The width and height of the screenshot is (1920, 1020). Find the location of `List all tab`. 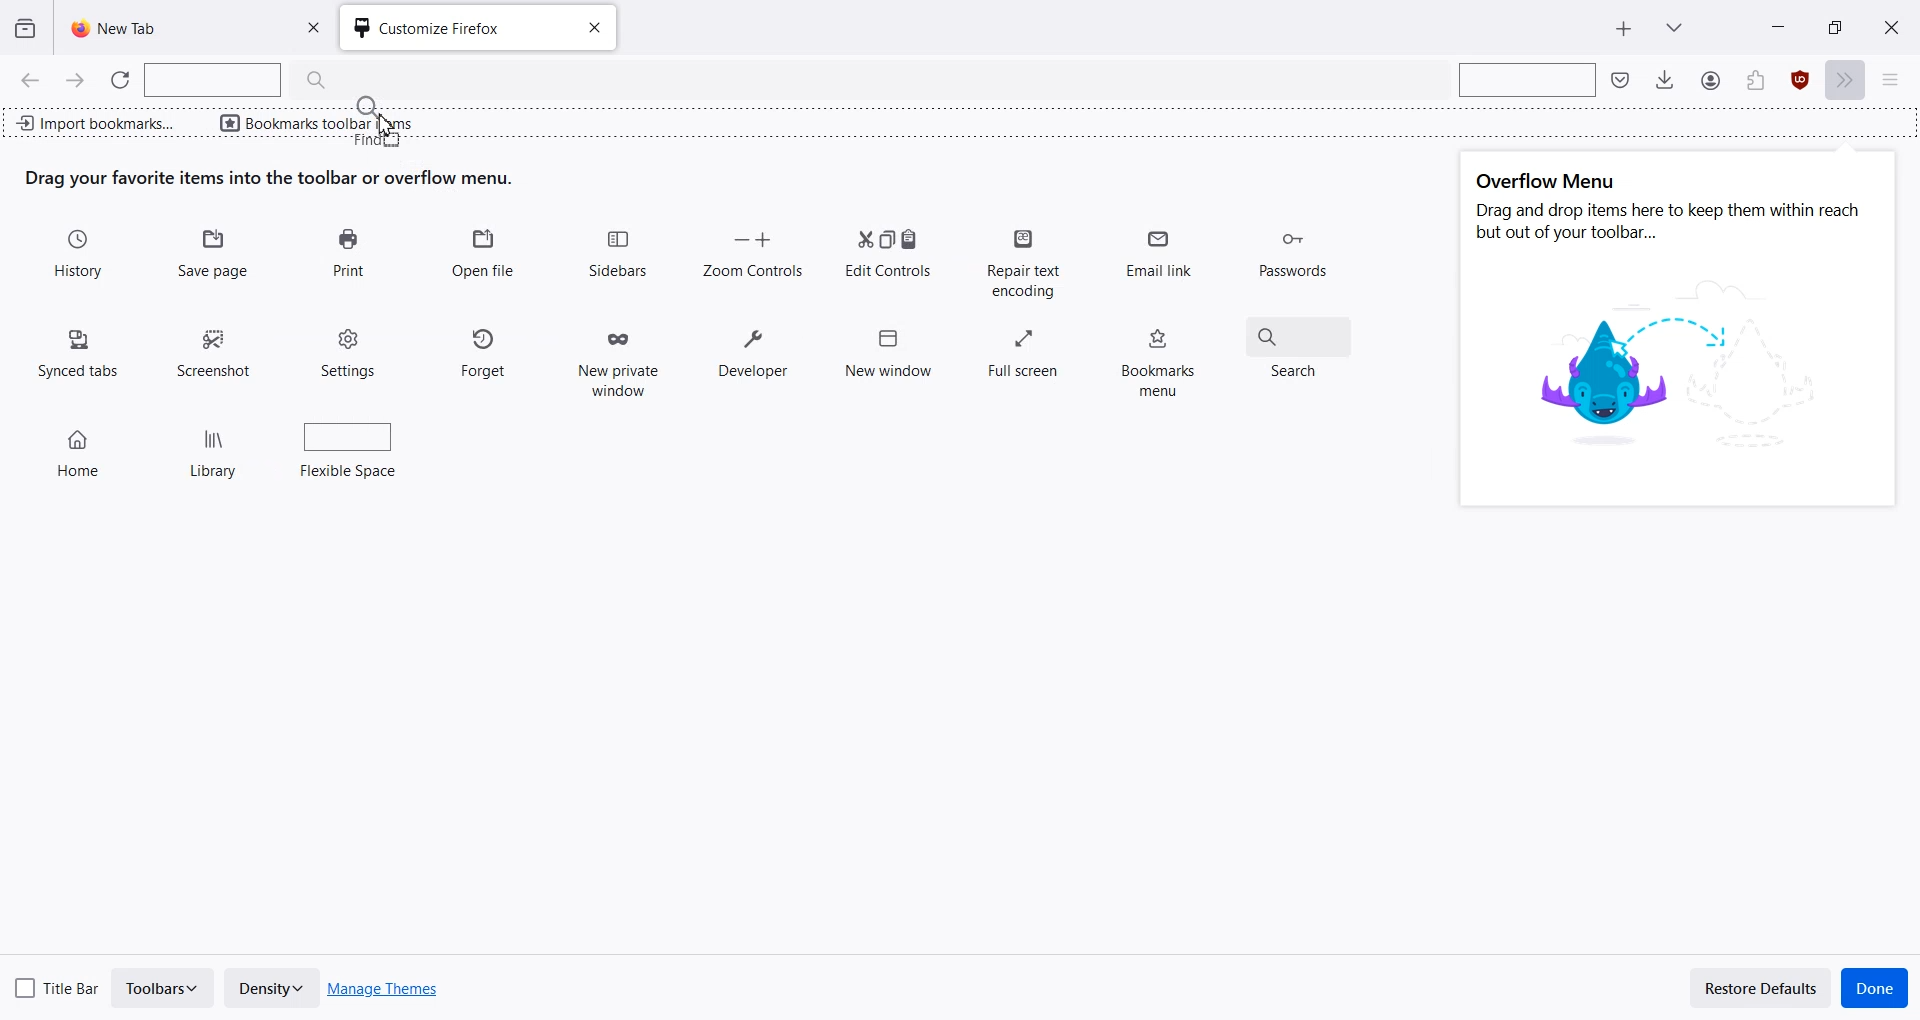

List all tab is located at coordinates (1674, 25).